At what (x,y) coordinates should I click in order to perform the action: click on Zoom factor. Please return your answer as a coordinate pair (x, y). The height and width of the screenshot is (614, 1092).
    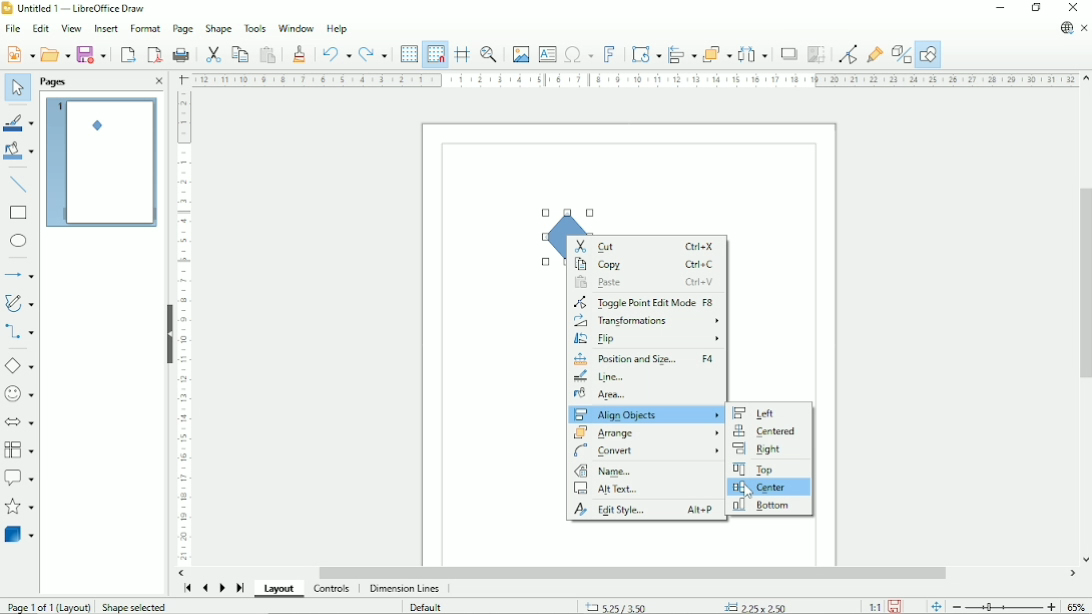
    Looking at the image, I should click on (1076, 604).